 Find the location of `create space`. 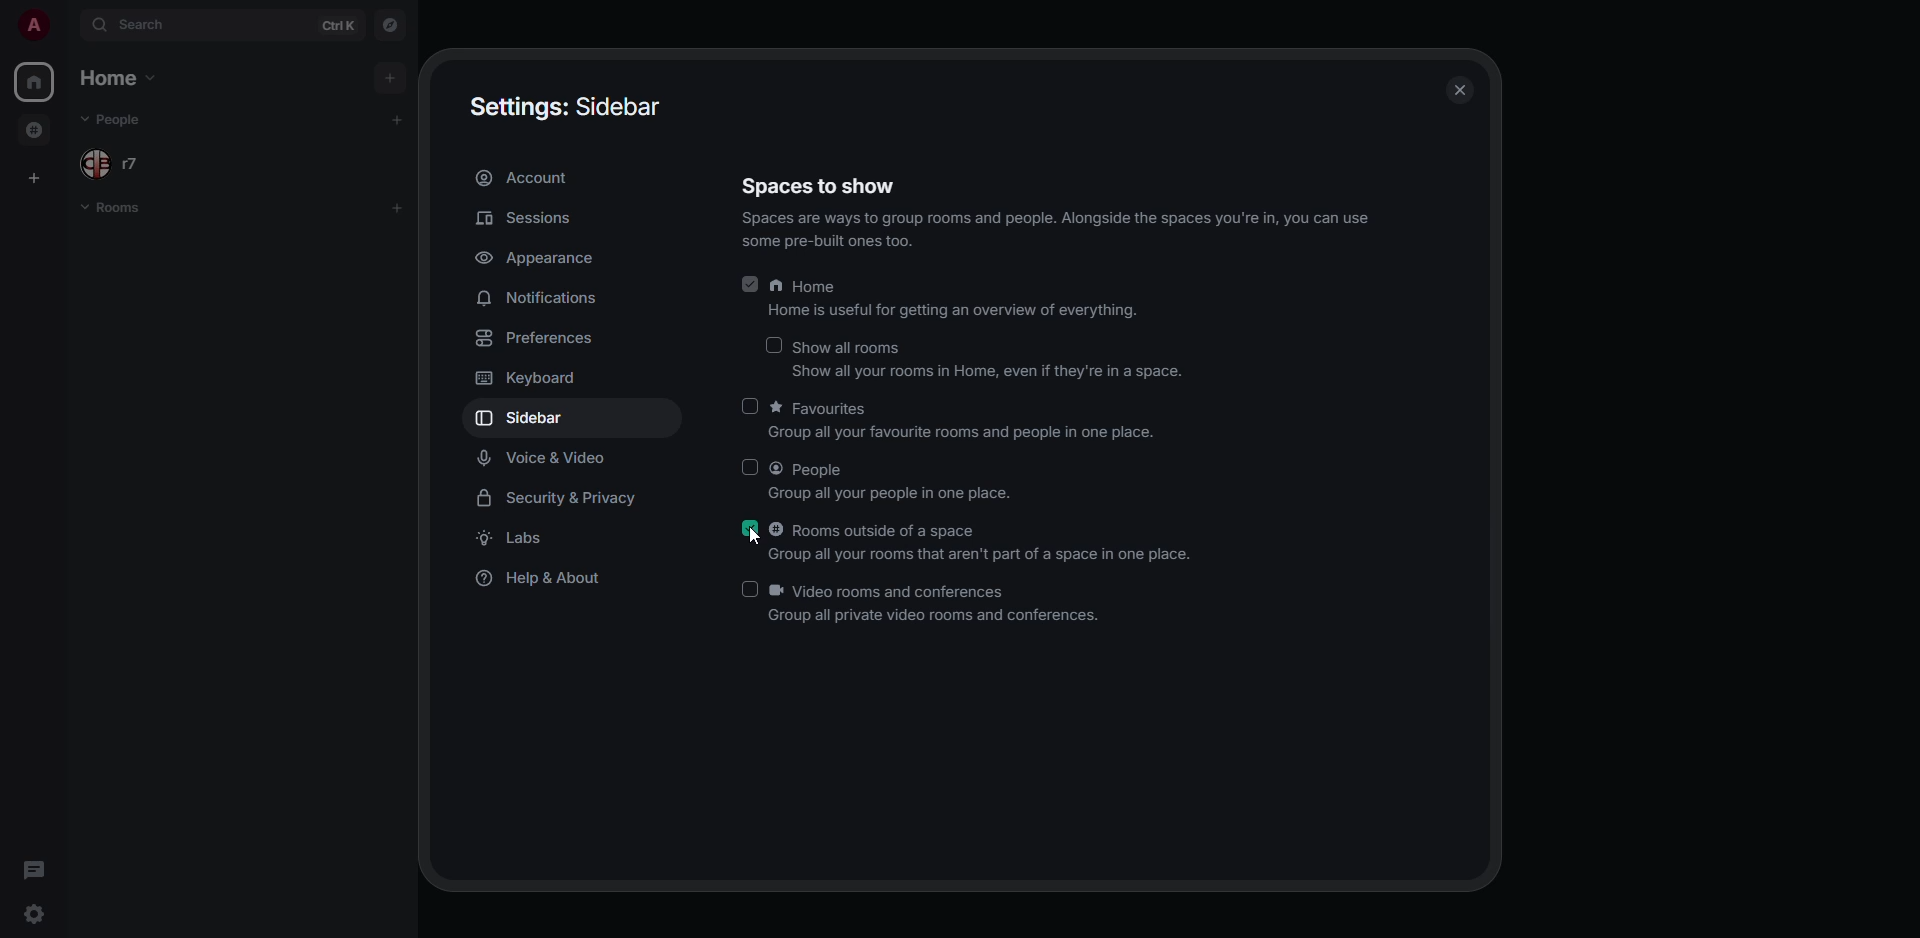

create space is located at coordinates (28, 176).